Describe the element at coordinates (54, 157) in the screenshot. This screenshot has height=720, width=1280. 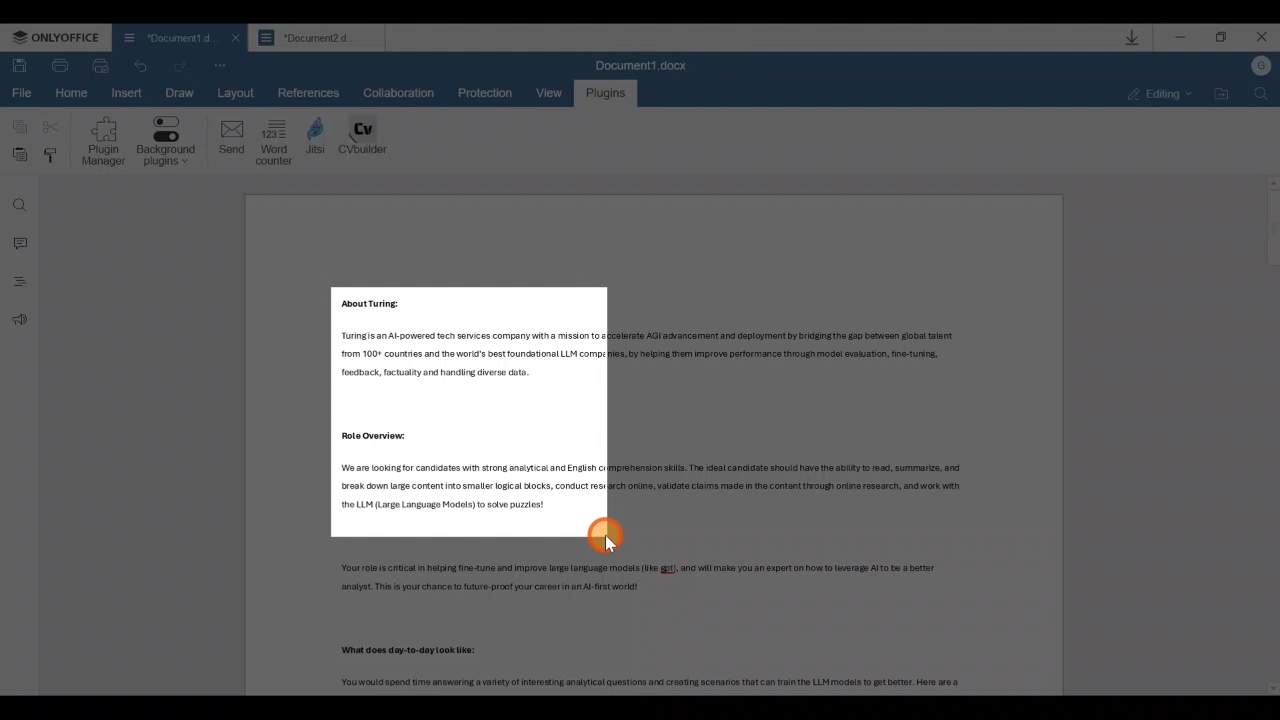
I see `Copy style` at that location.